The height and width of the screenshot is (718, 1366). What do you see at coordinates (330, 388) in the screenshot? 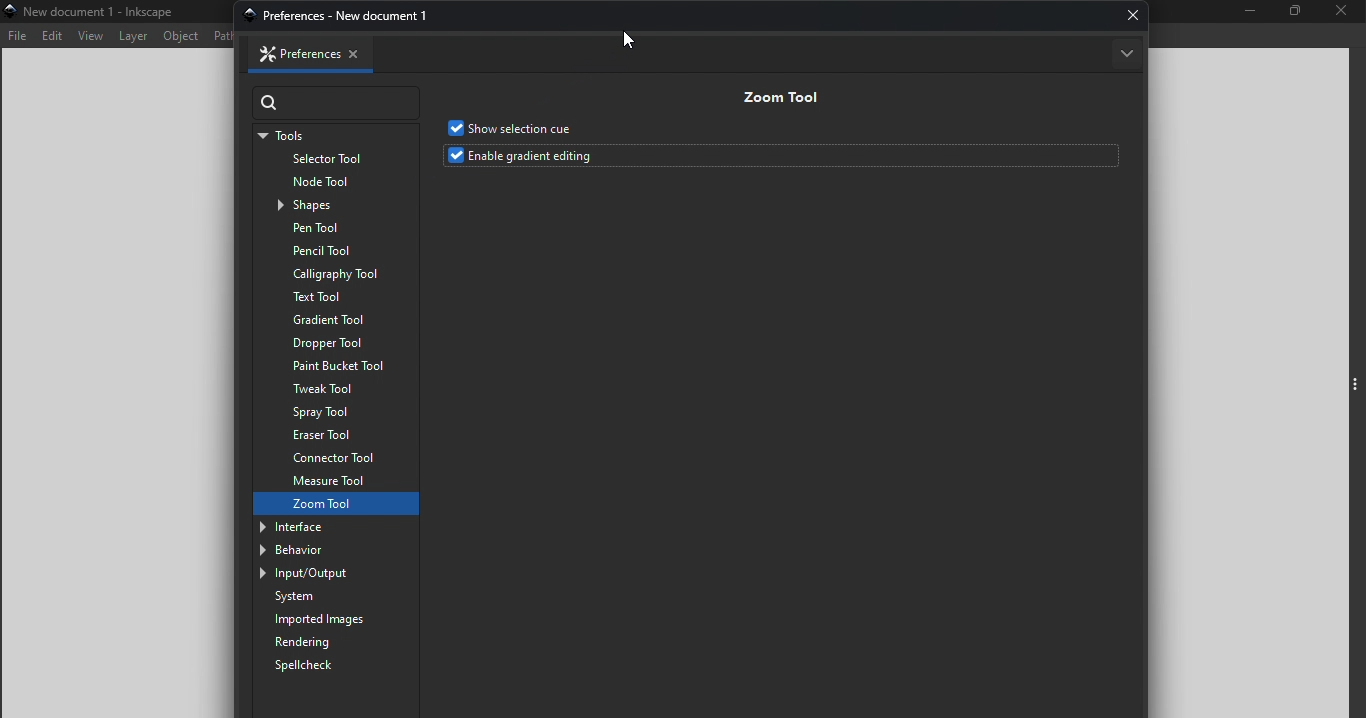
I see `Tweak tool` at bounding box center [330, 388].